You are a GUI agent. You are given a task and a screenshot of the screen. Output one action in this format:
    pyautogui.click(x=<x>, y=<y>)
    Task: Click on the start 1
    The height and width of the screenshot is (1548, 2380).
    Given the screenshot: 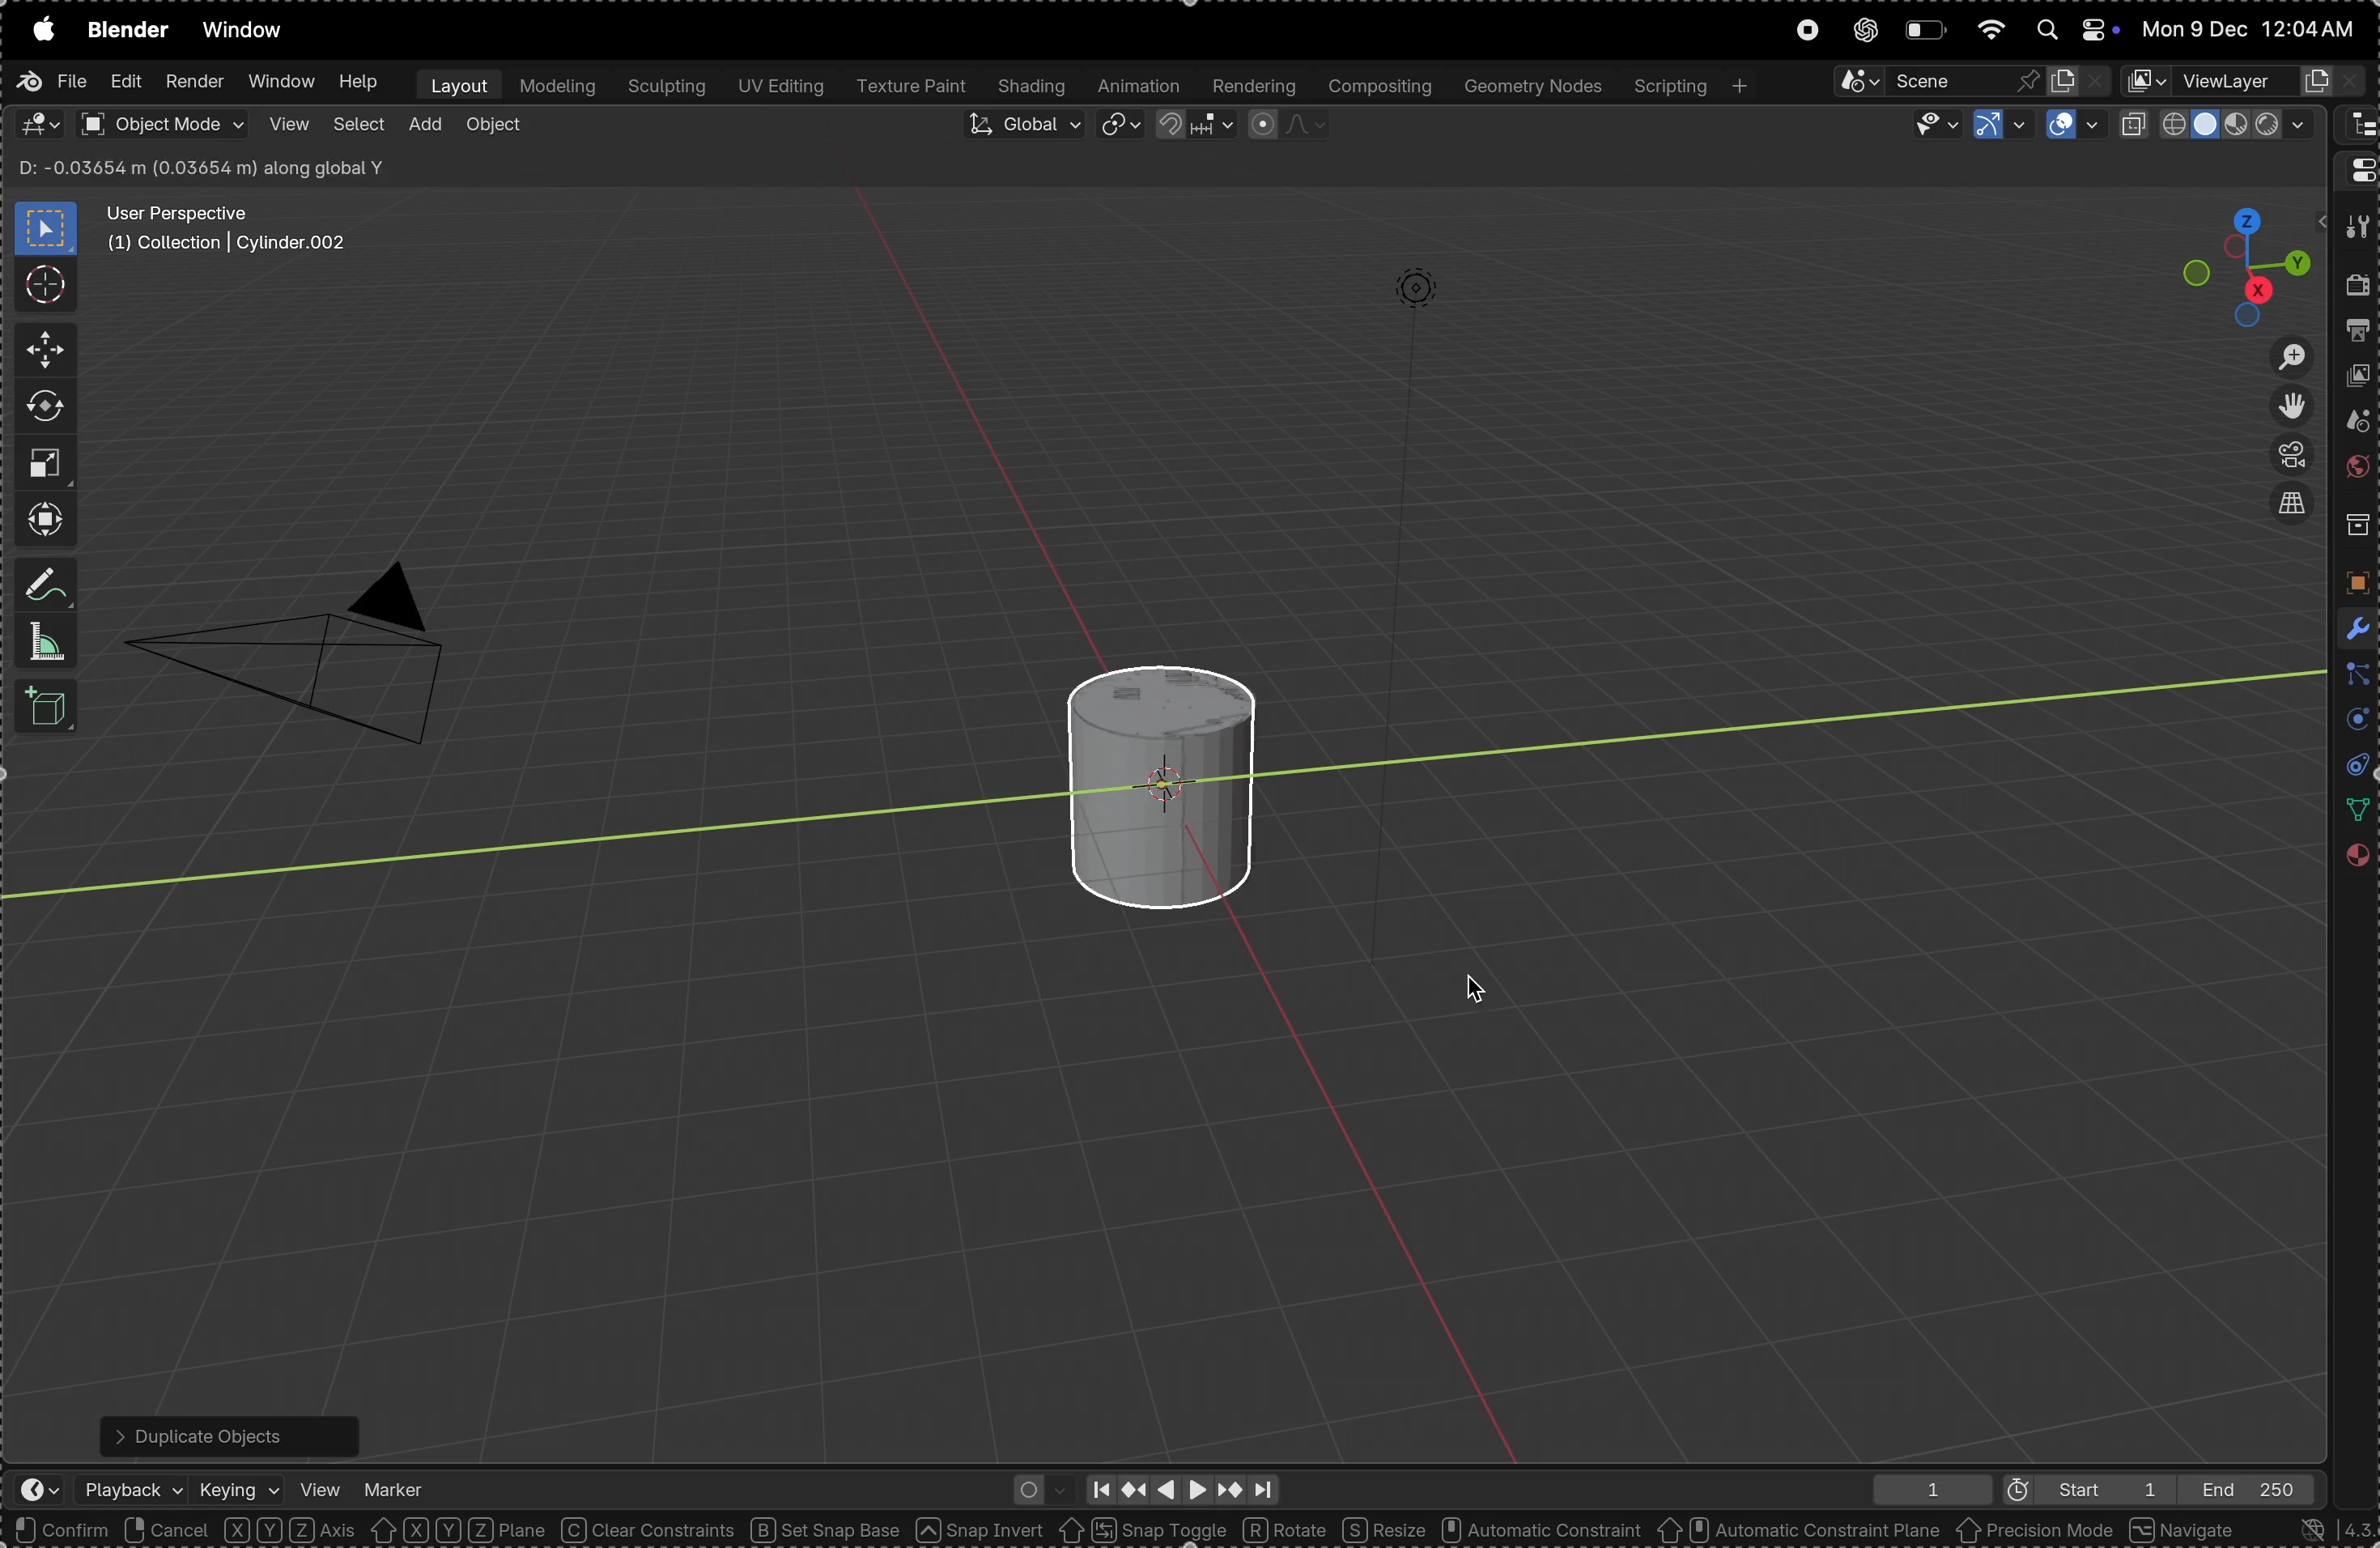 What is the action you would take?
    pyautogui.click(x=2077, y=1488)
    